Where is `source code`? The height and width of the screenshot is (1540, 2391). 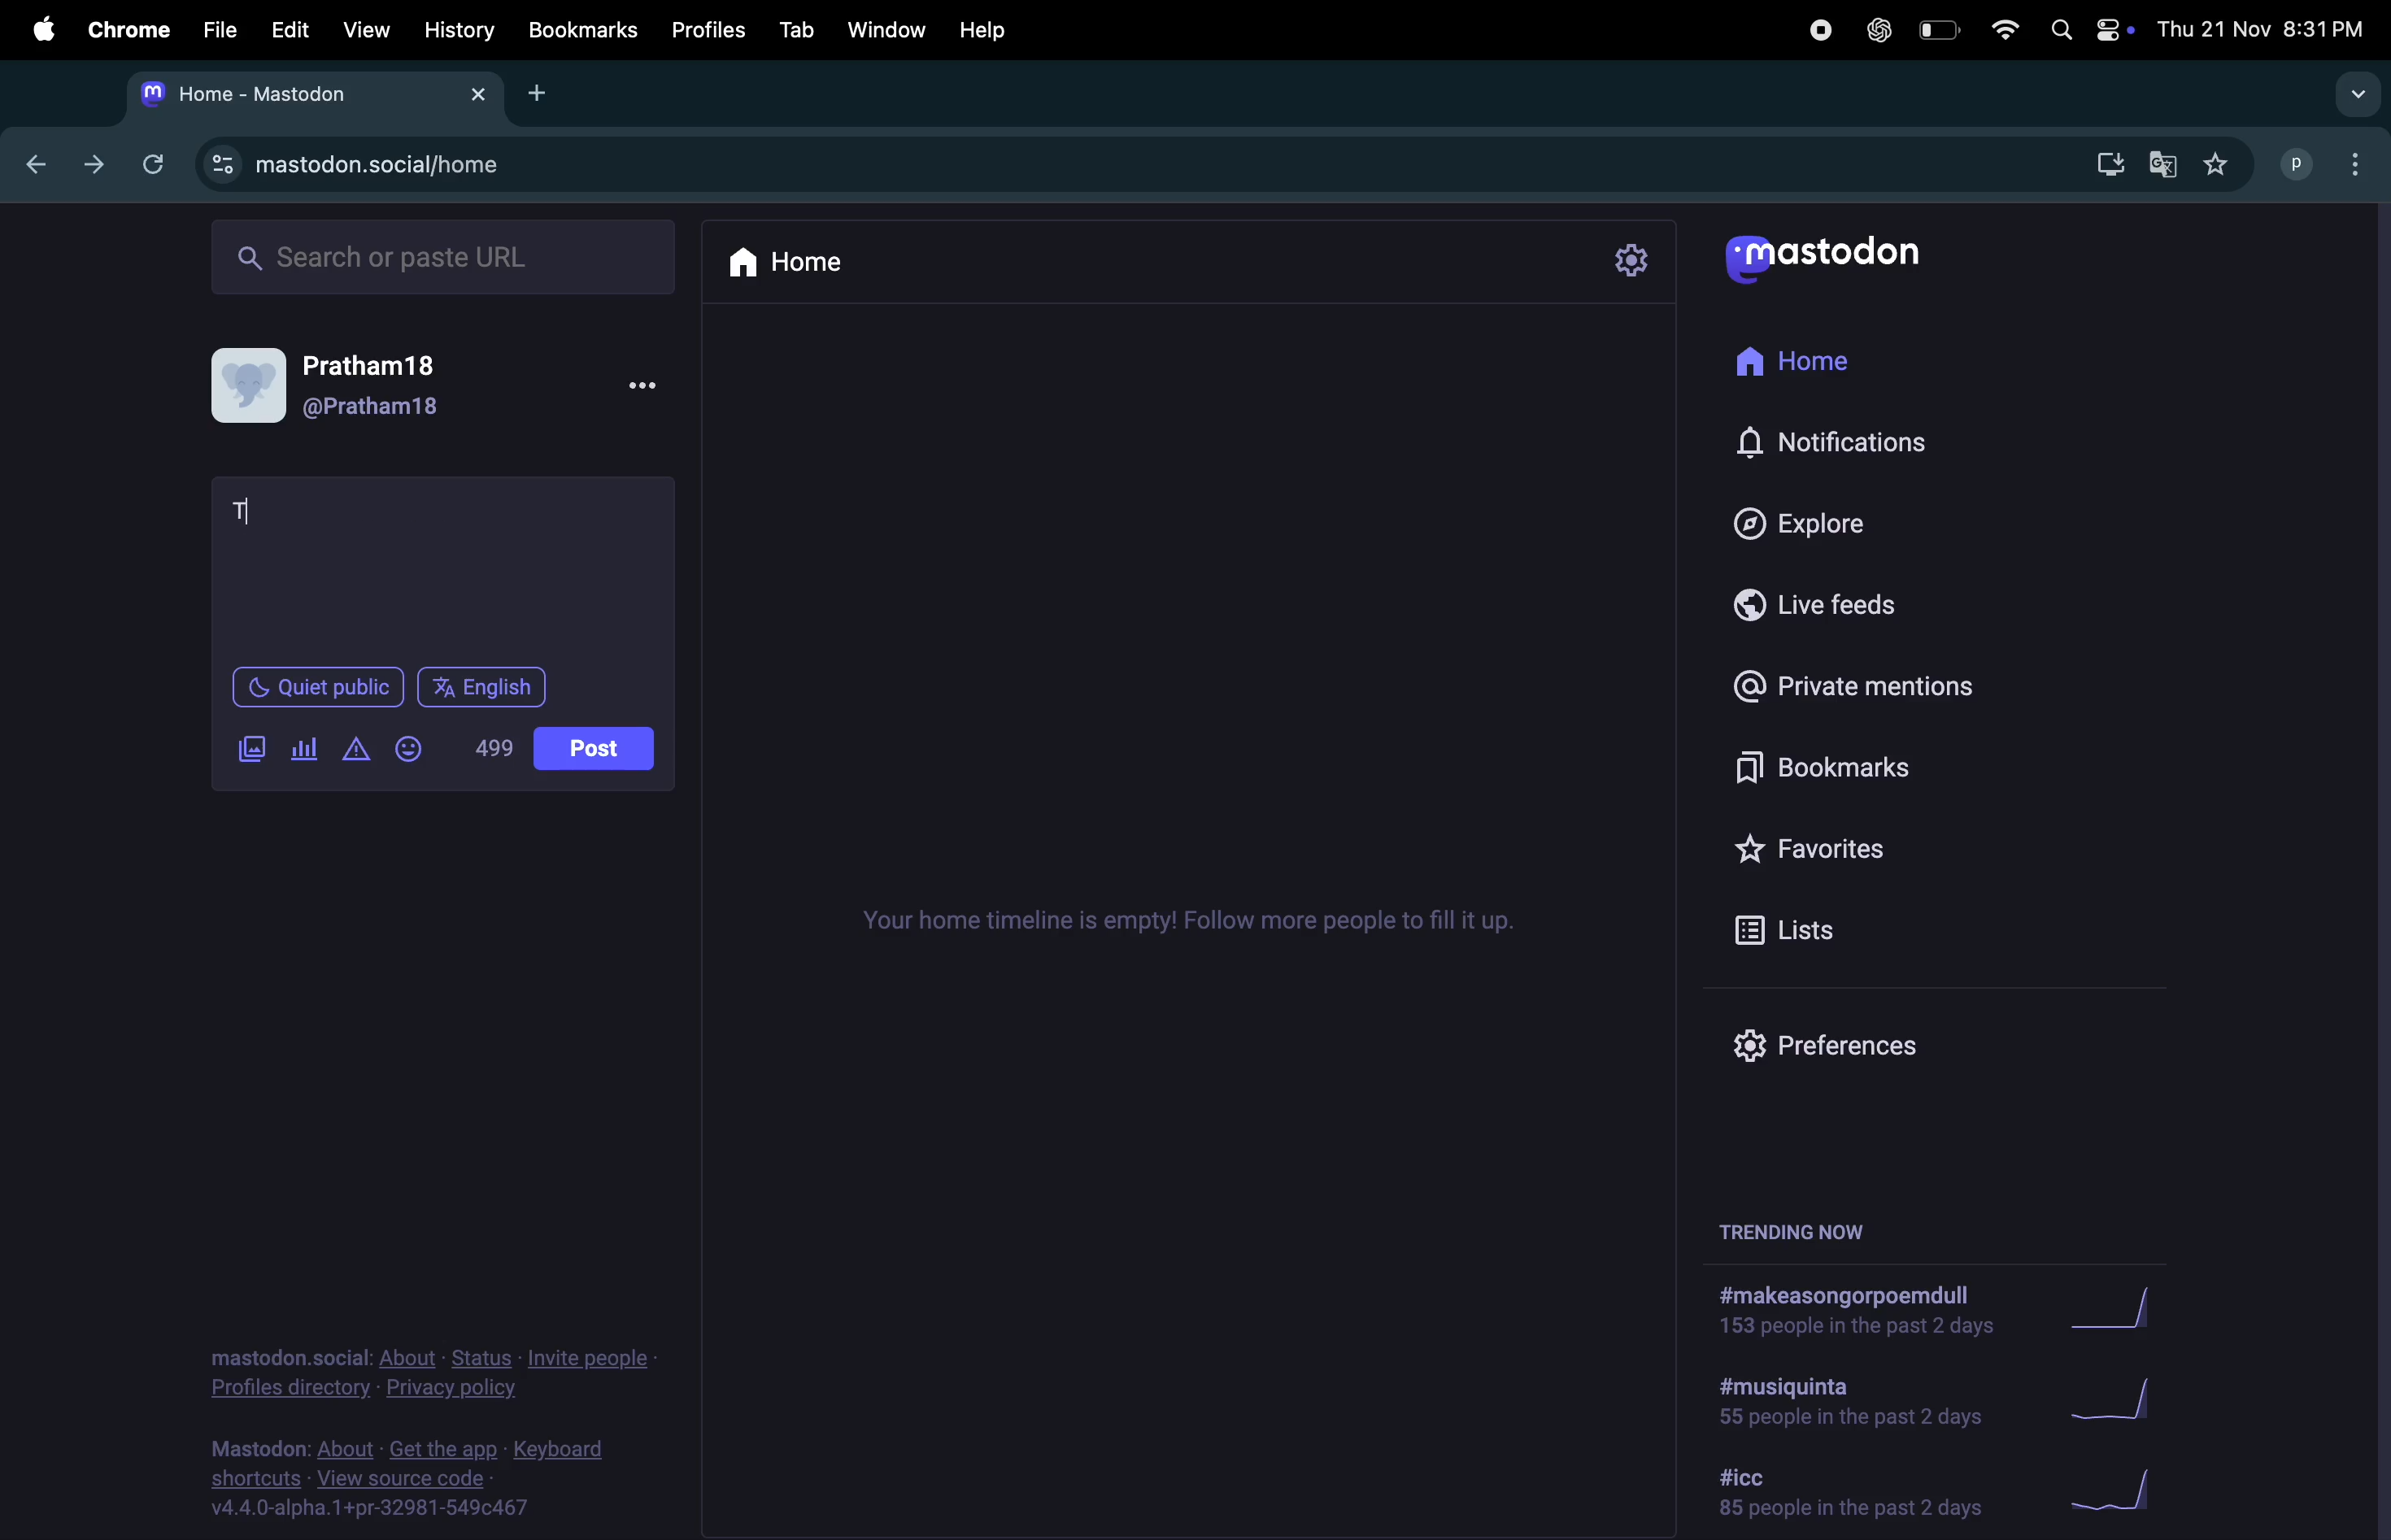
source code is located at coordinates (417, 1478).